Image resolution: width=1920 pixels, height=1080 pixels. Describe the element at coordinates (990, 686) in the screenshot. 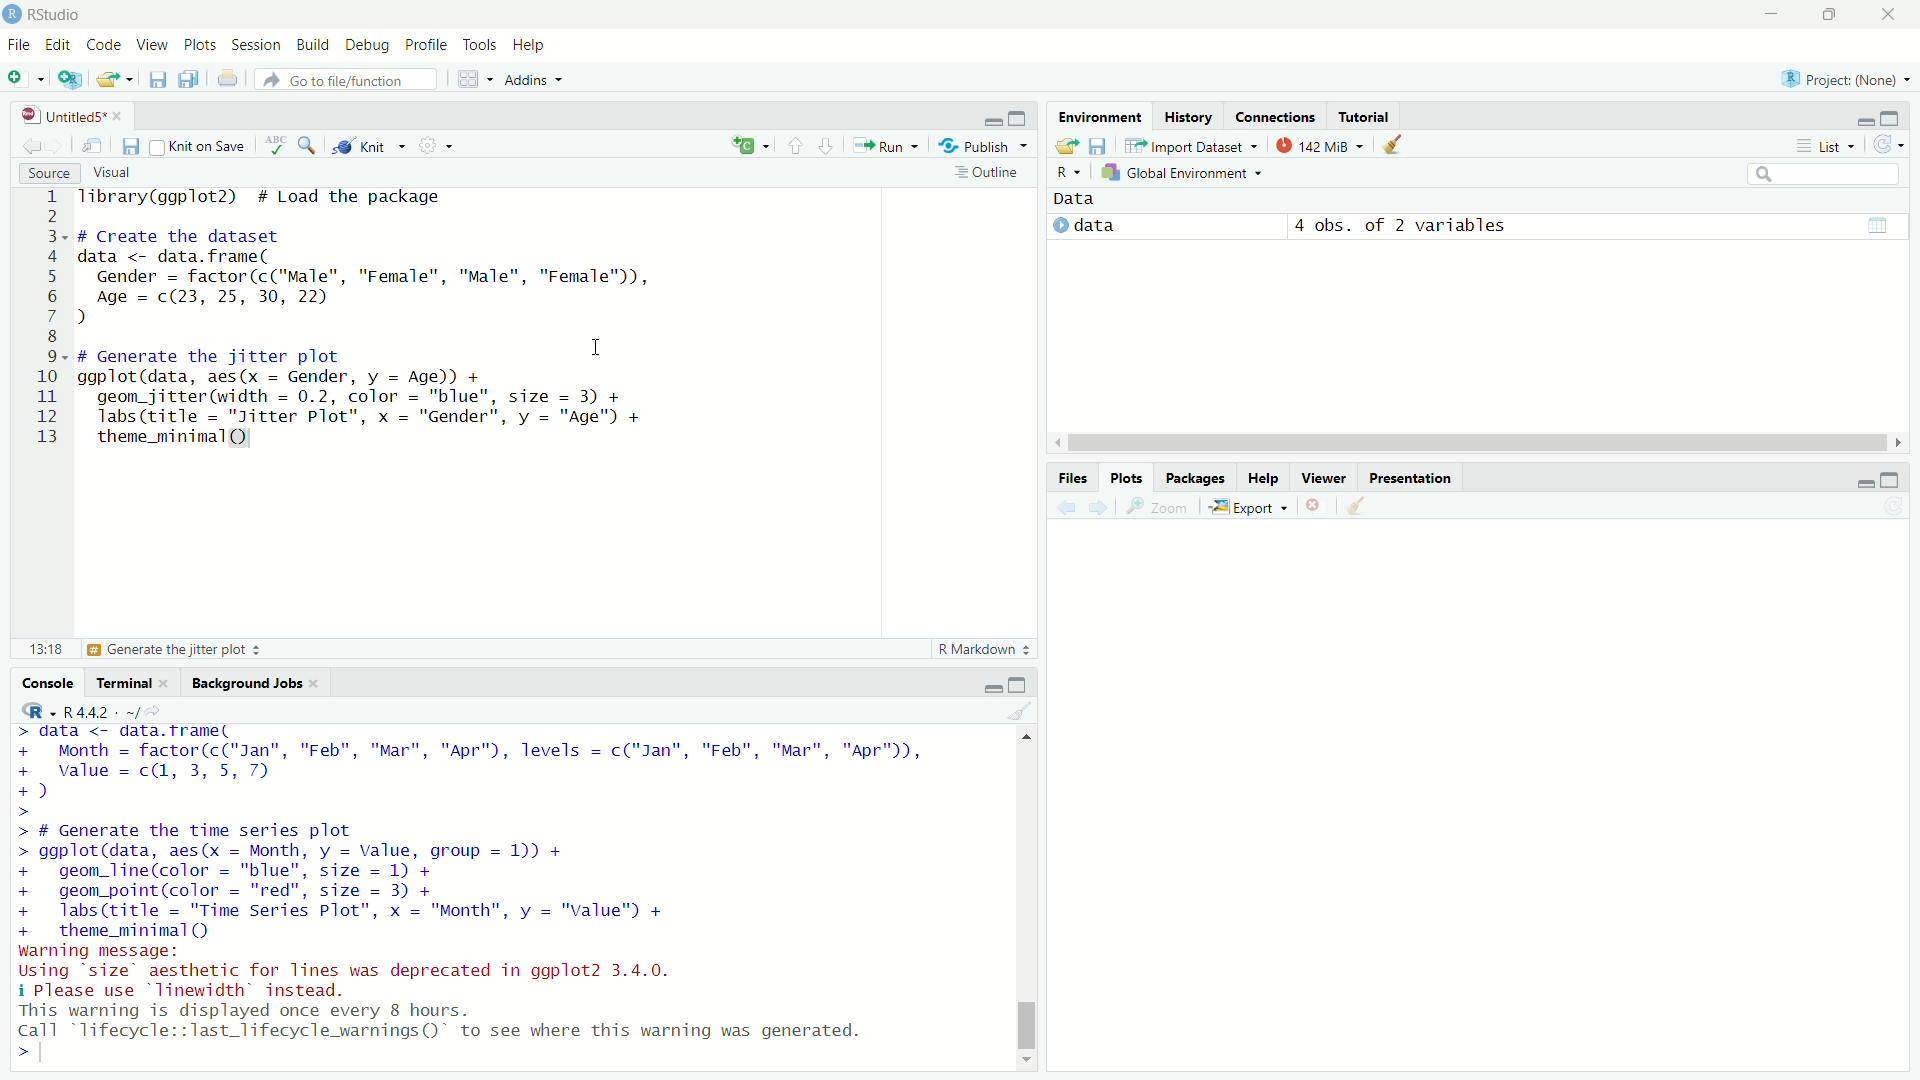

I see `minimize` at that location.